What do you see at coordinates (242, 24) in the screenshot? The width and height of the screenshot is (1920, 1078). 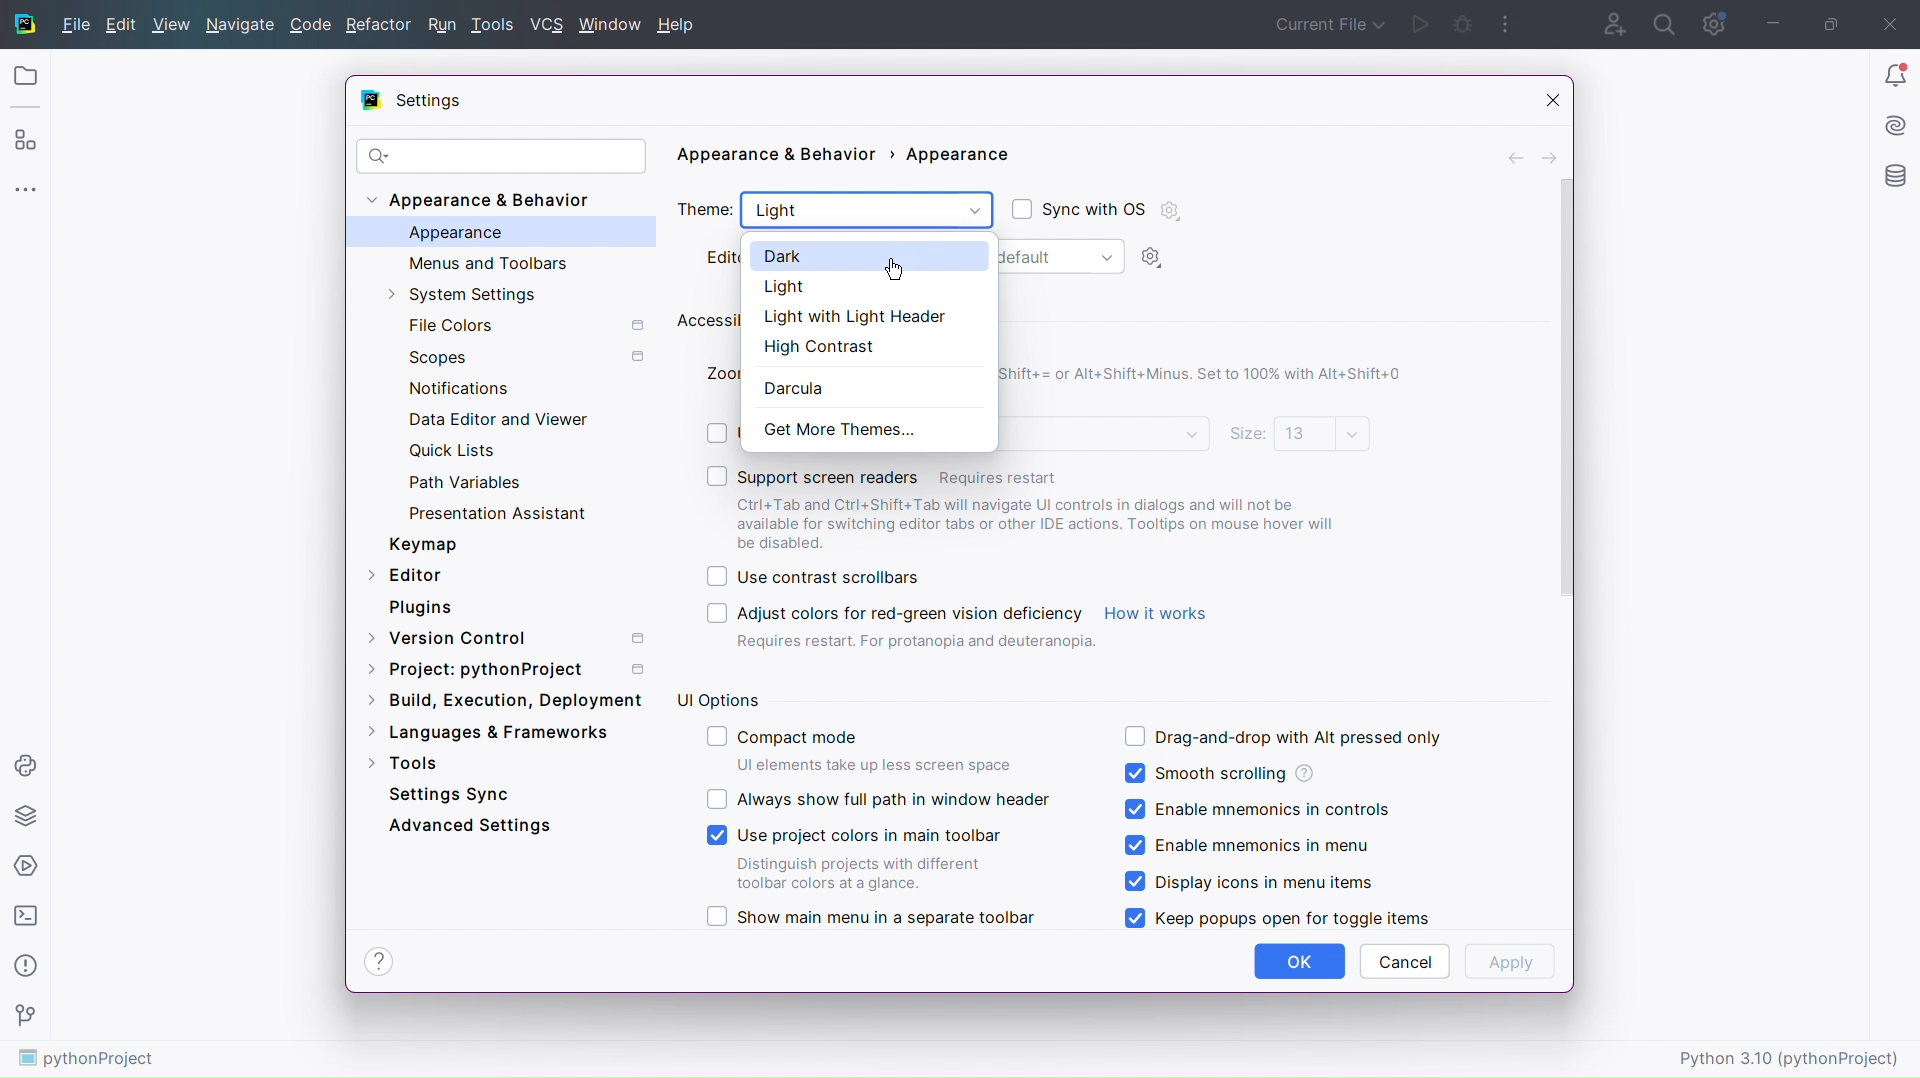 I see `Navigate` at bounding box center [242, 24].